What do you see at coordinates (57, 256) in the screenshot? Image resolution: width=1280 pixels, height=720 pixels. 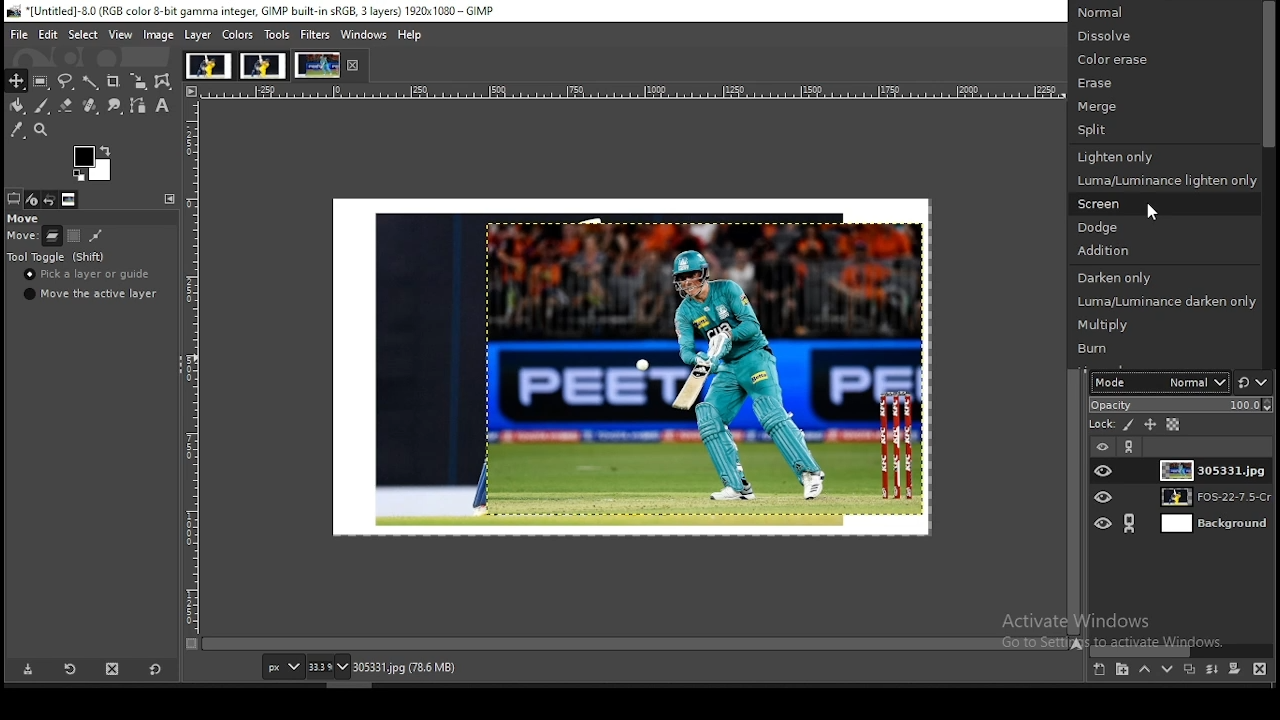 I see `tool toggle` at bounding box center [57, 256].